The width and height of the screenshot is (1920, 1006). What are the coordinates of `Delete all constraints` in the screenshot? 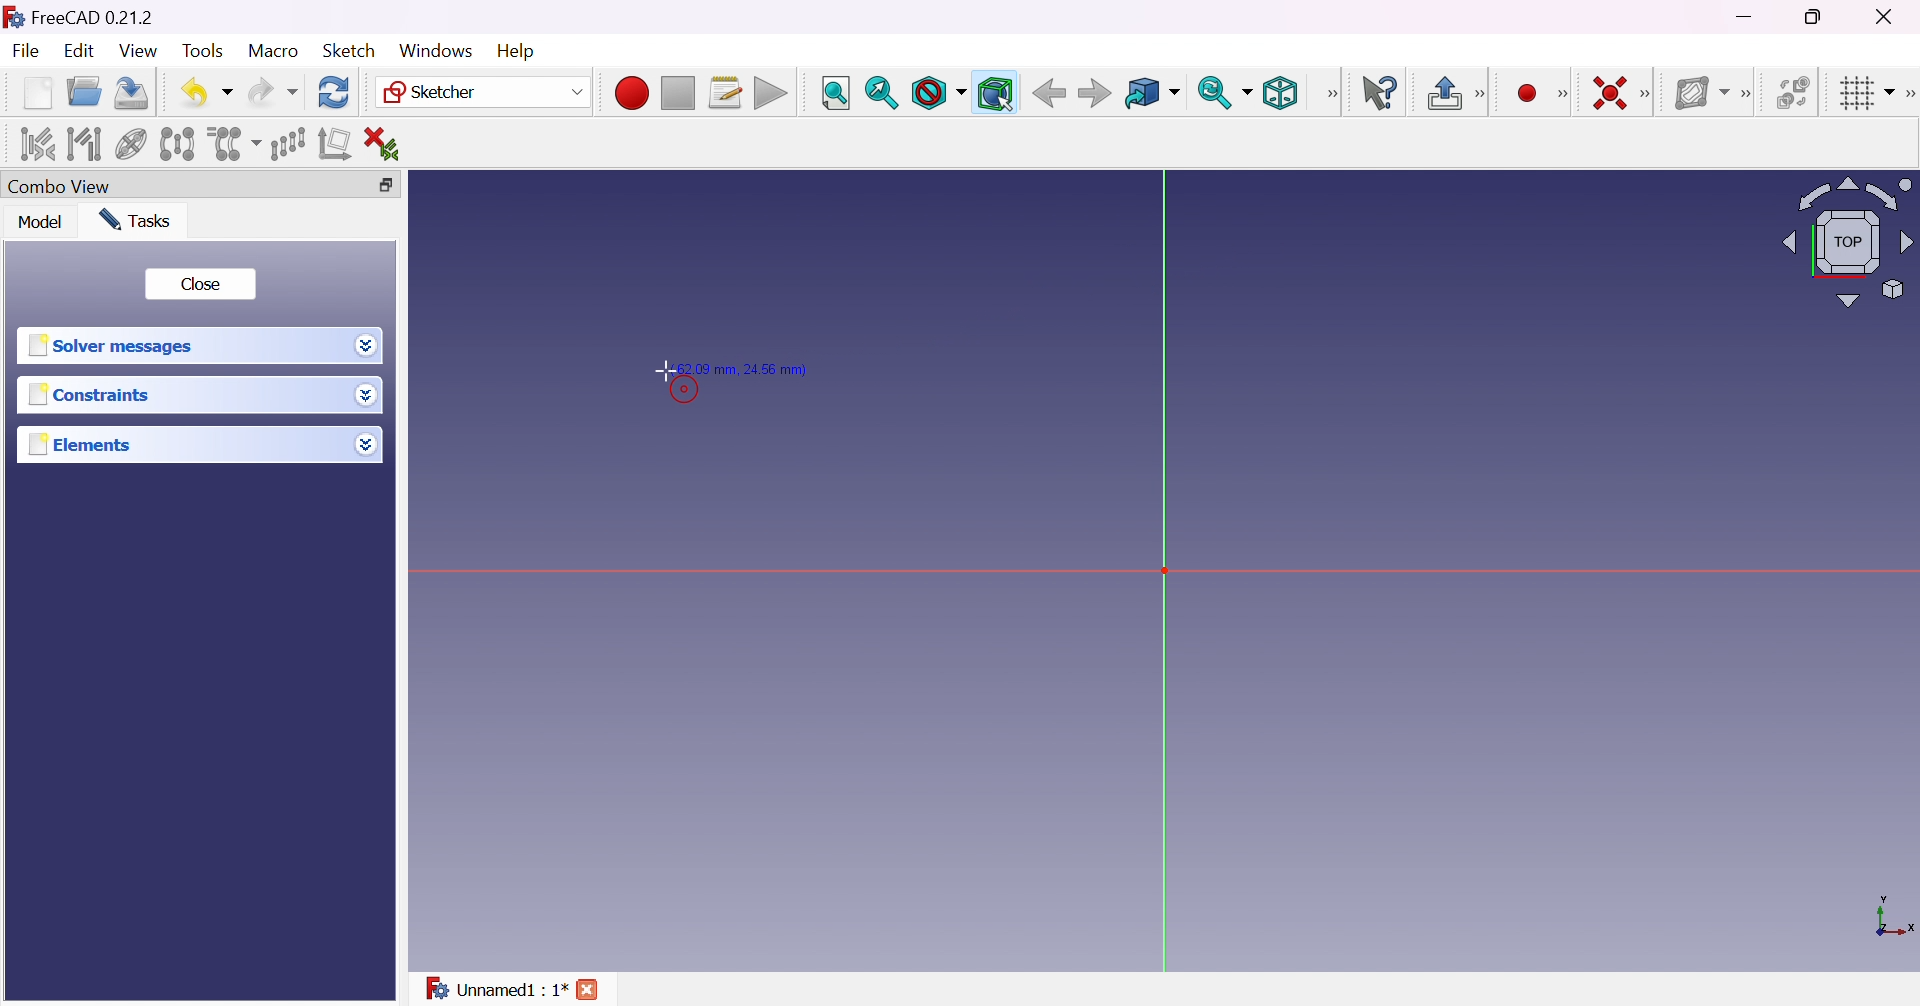 It's located at (388, 144).